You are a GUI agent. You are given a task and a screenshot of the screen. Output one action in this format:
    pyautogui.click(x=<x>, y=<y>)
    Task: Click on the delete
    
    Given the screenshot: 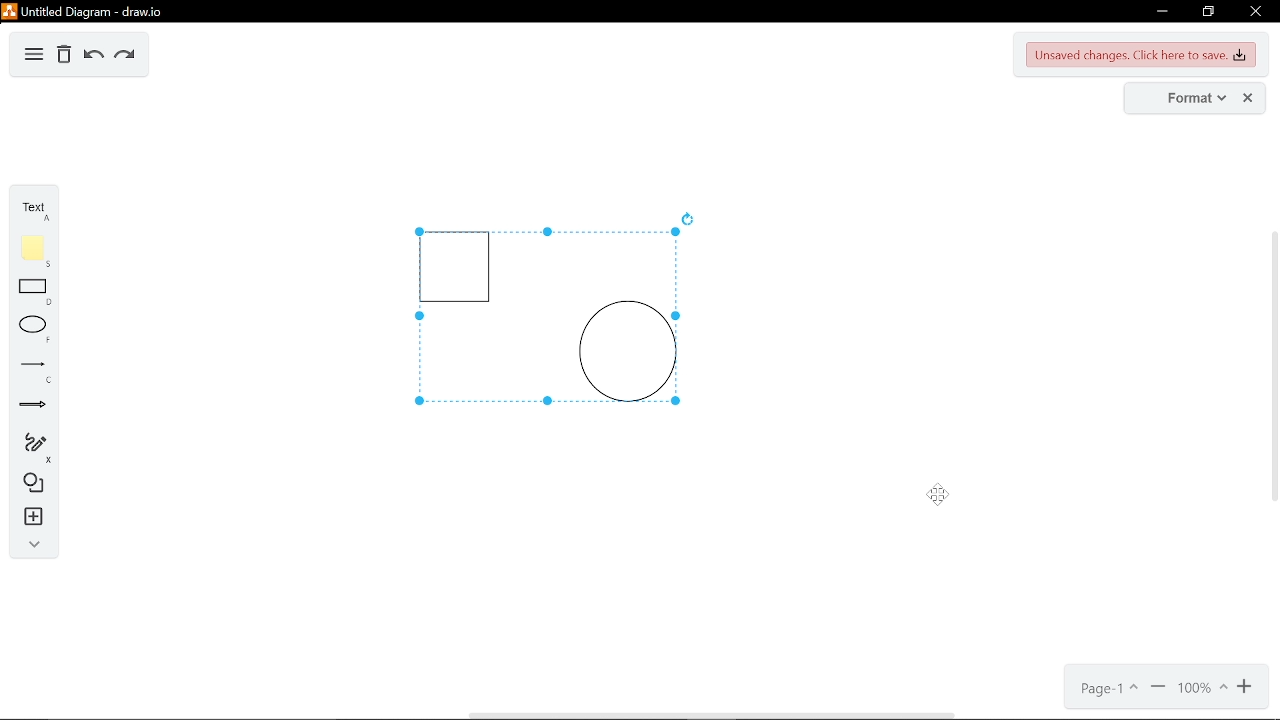 What is the action you would take?
    pyautogui.click(x=64, y=56)
    